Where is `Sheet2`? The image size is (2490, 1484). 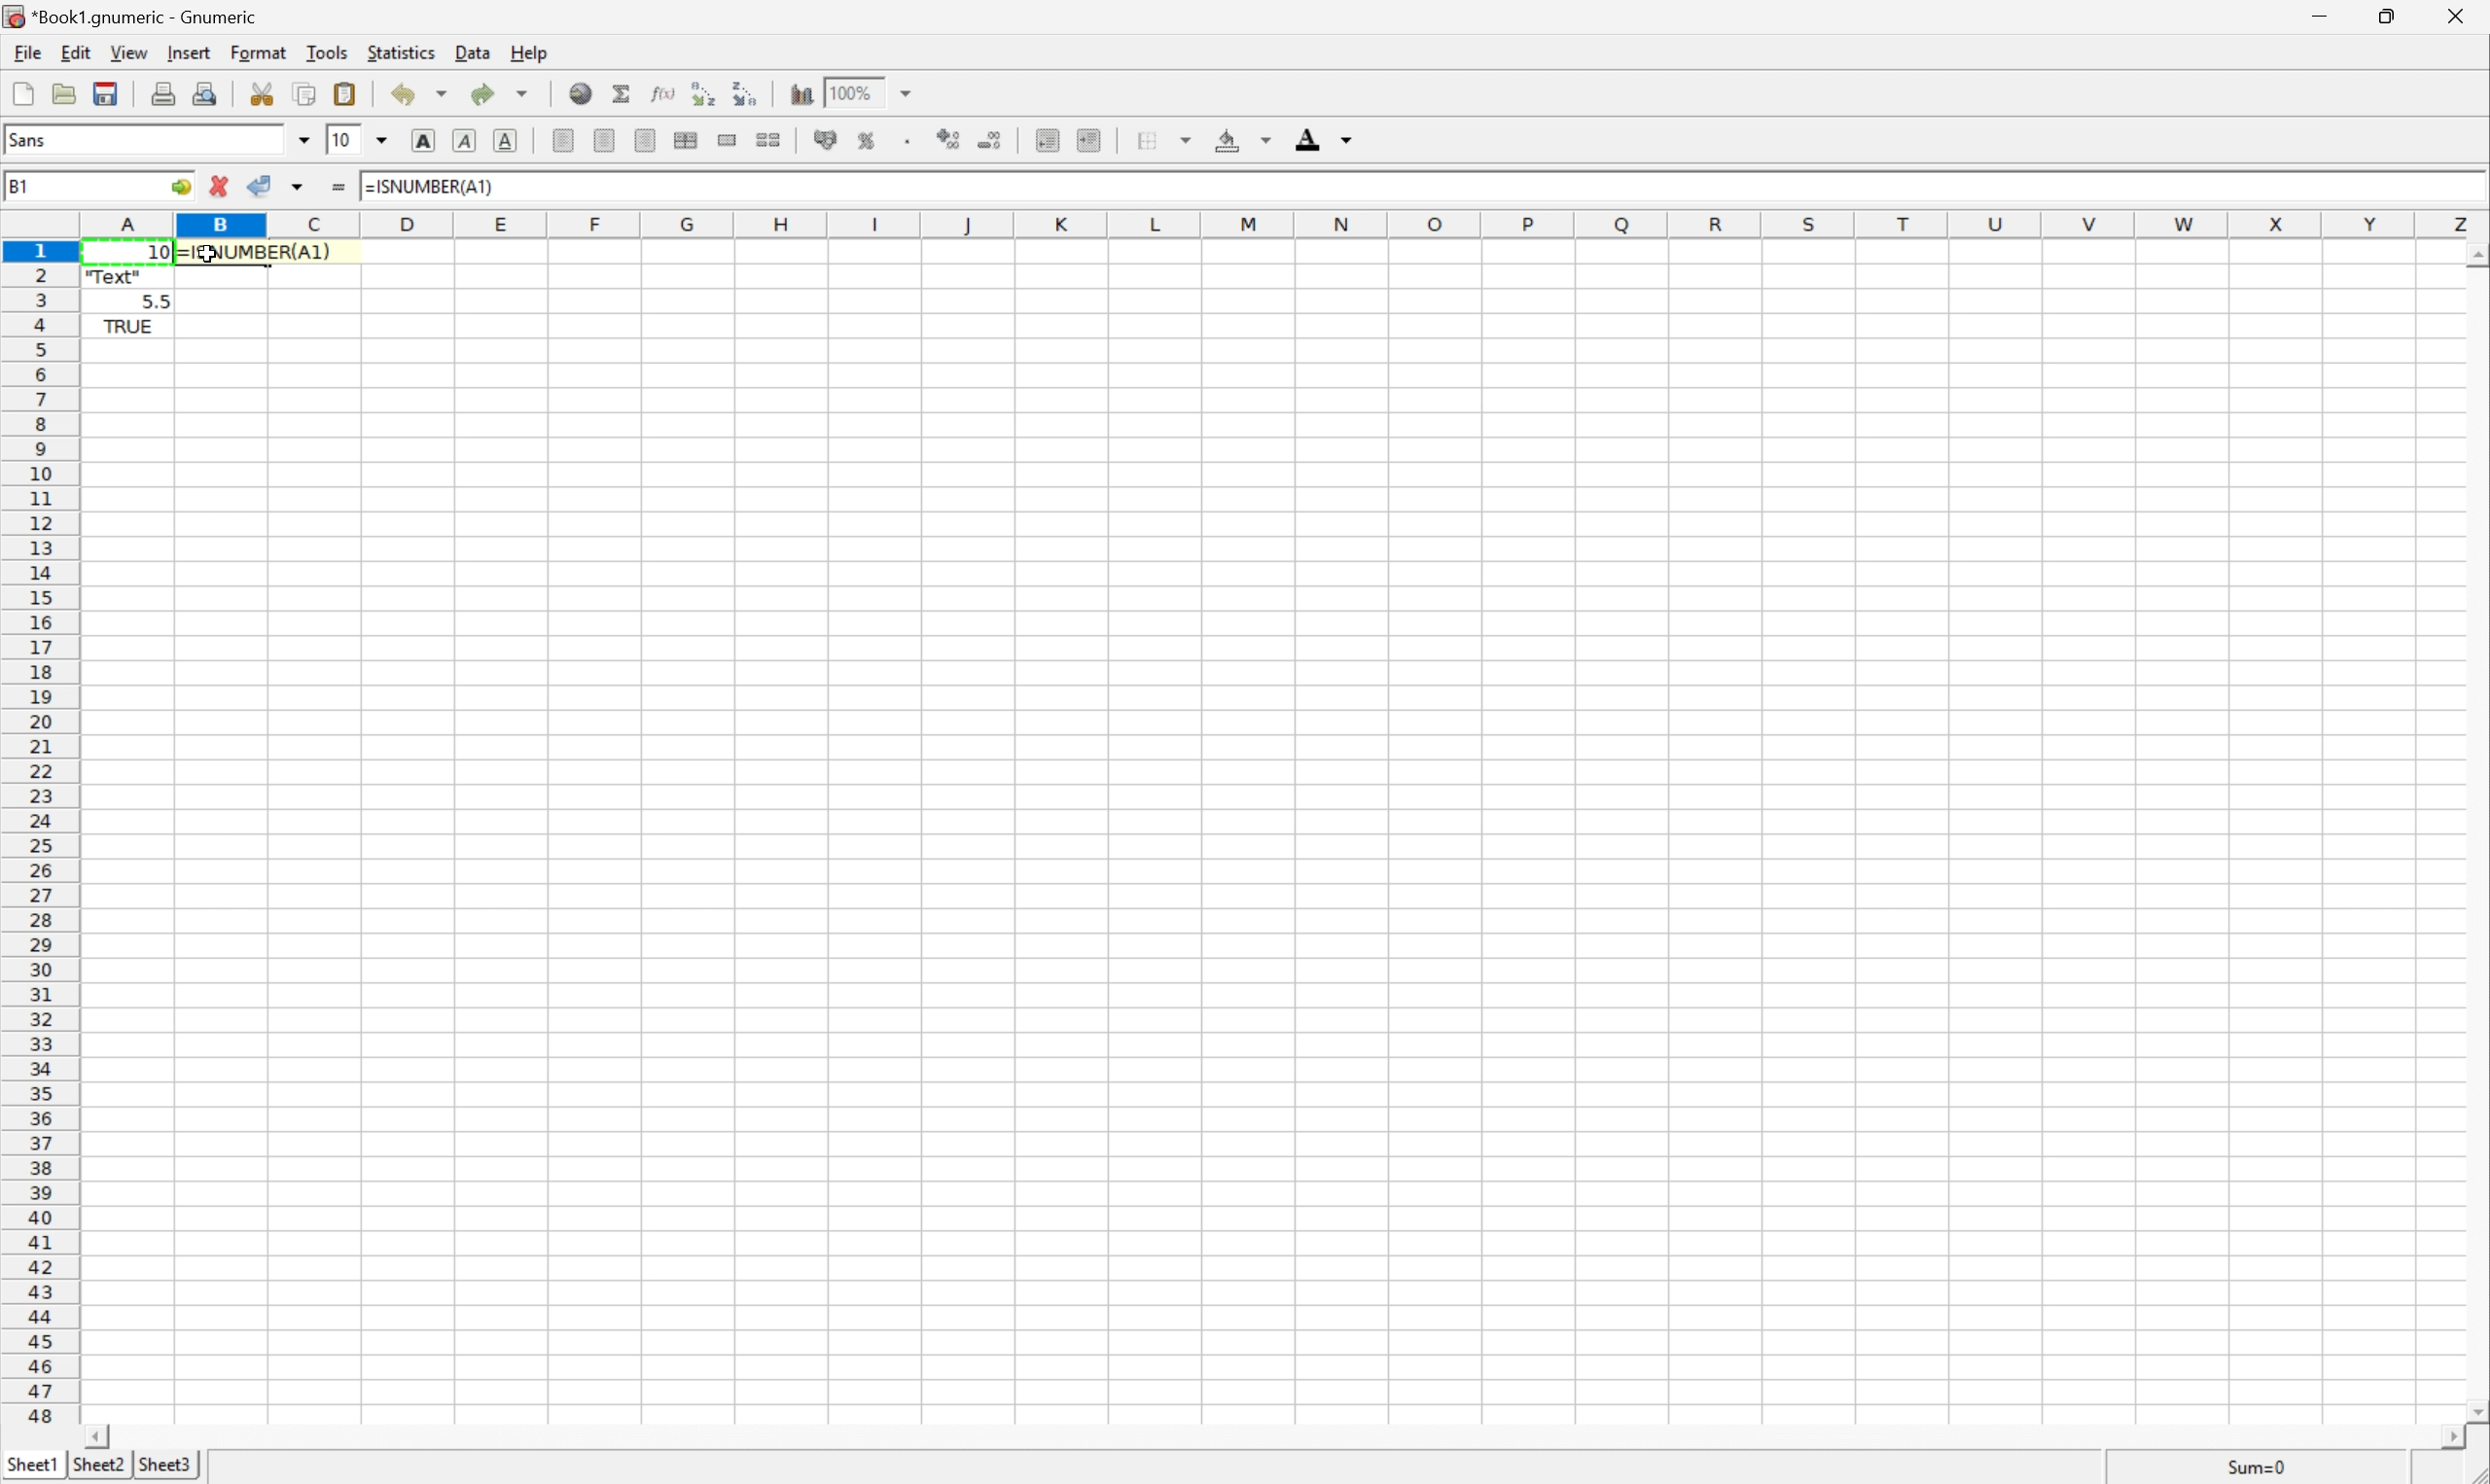
Sheet2 is located at coordinates (97, 1467).